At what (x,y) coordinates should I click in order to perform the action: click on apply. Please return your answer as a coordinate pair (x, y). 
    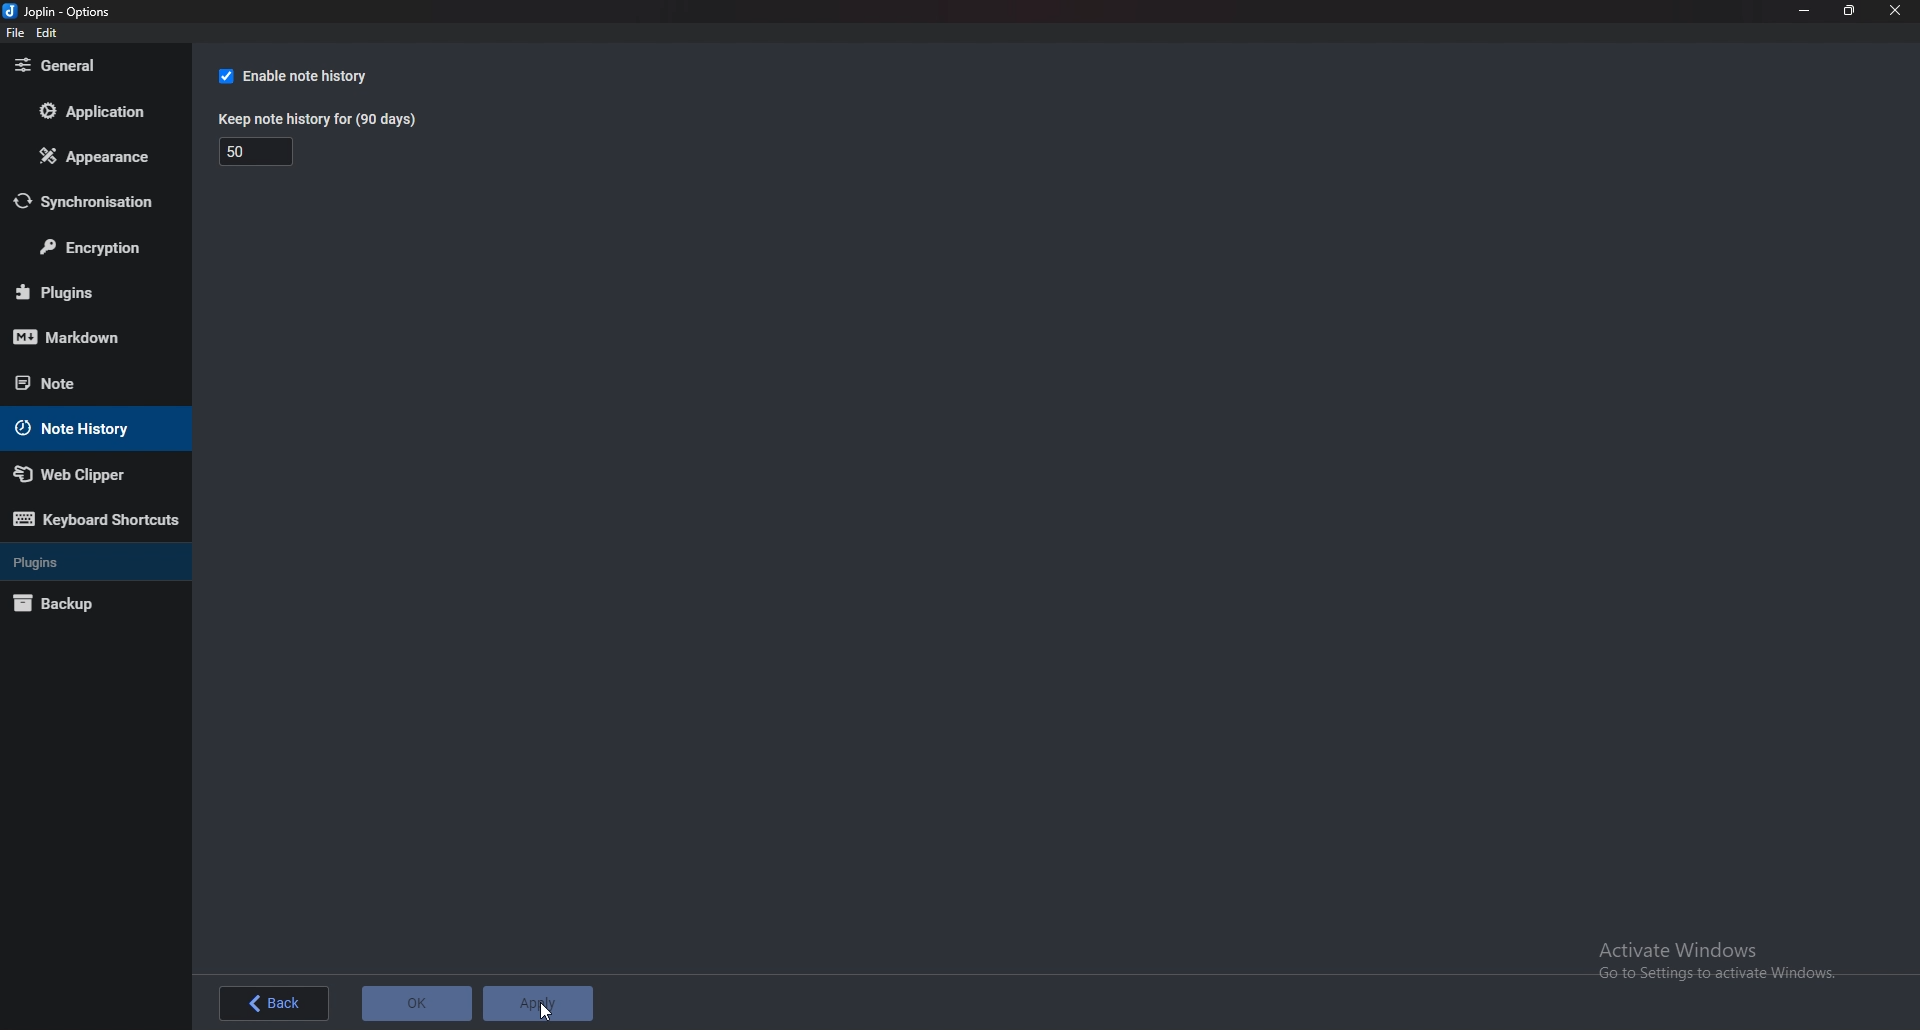
    Looking at the image, I should click on (539, 1003).